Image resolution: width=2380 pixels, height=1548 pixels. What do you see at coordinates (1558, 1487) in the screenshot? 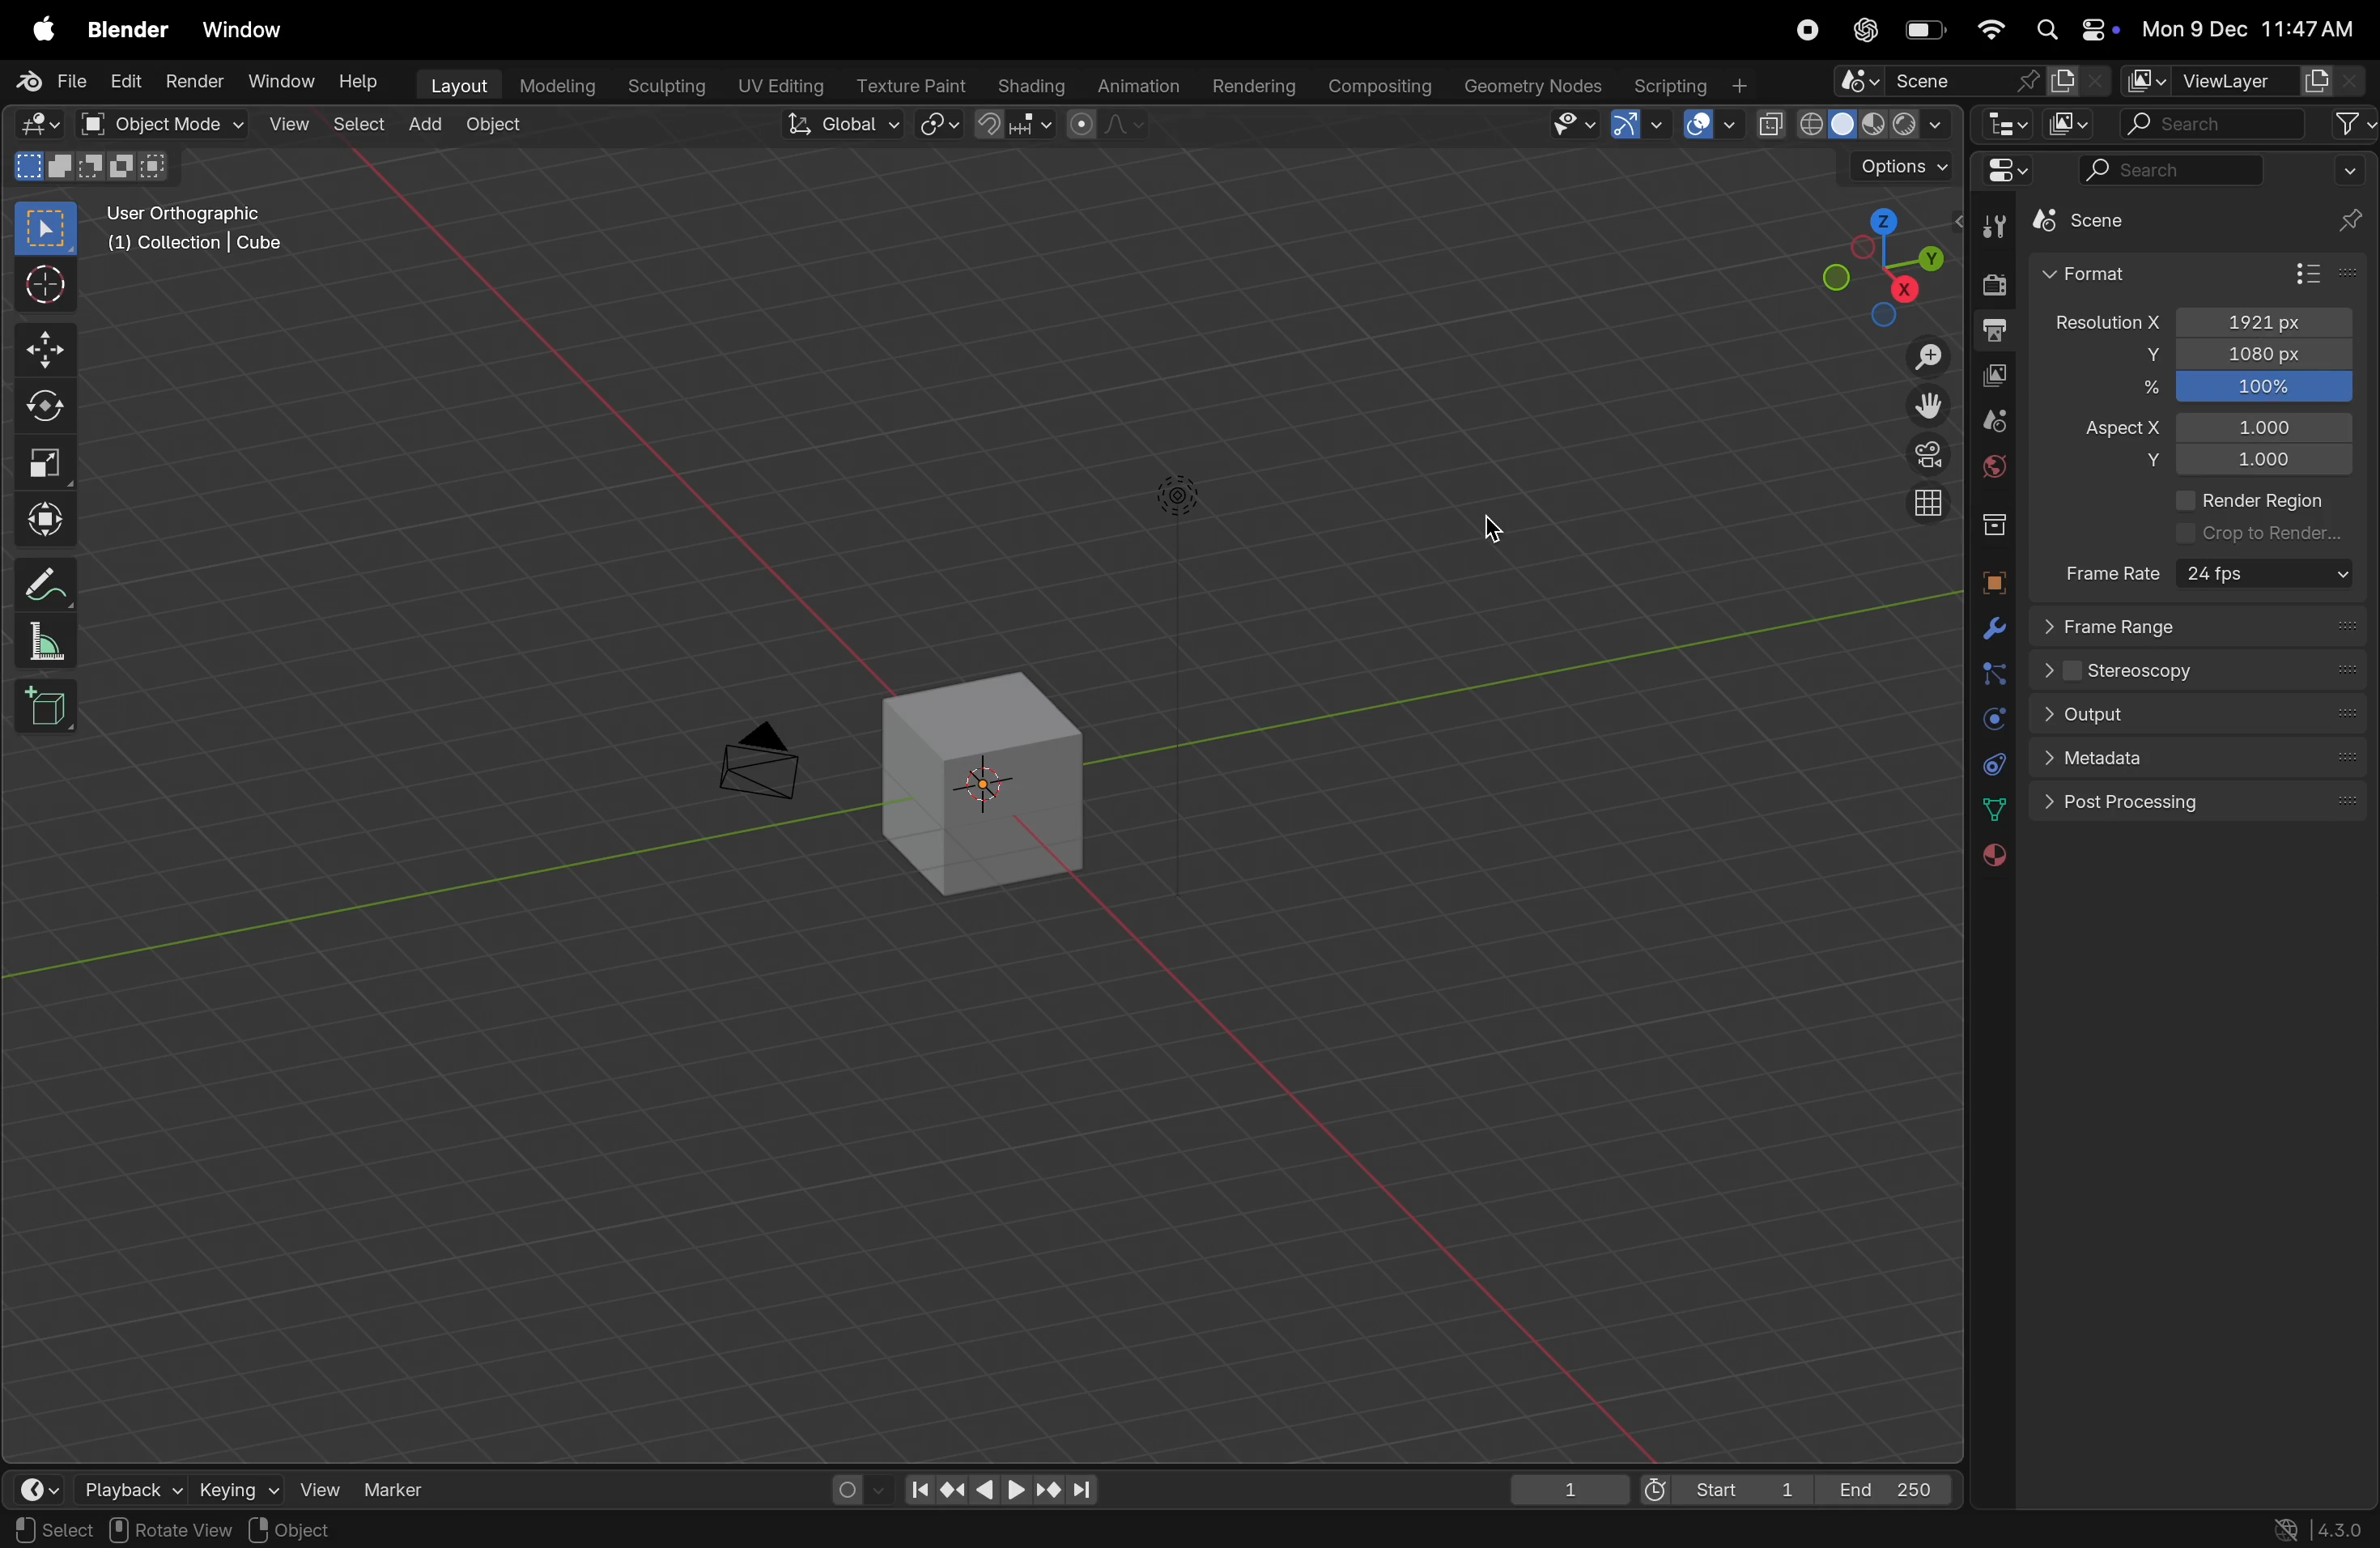
I see `1` at bounding box center [1558, 1487].